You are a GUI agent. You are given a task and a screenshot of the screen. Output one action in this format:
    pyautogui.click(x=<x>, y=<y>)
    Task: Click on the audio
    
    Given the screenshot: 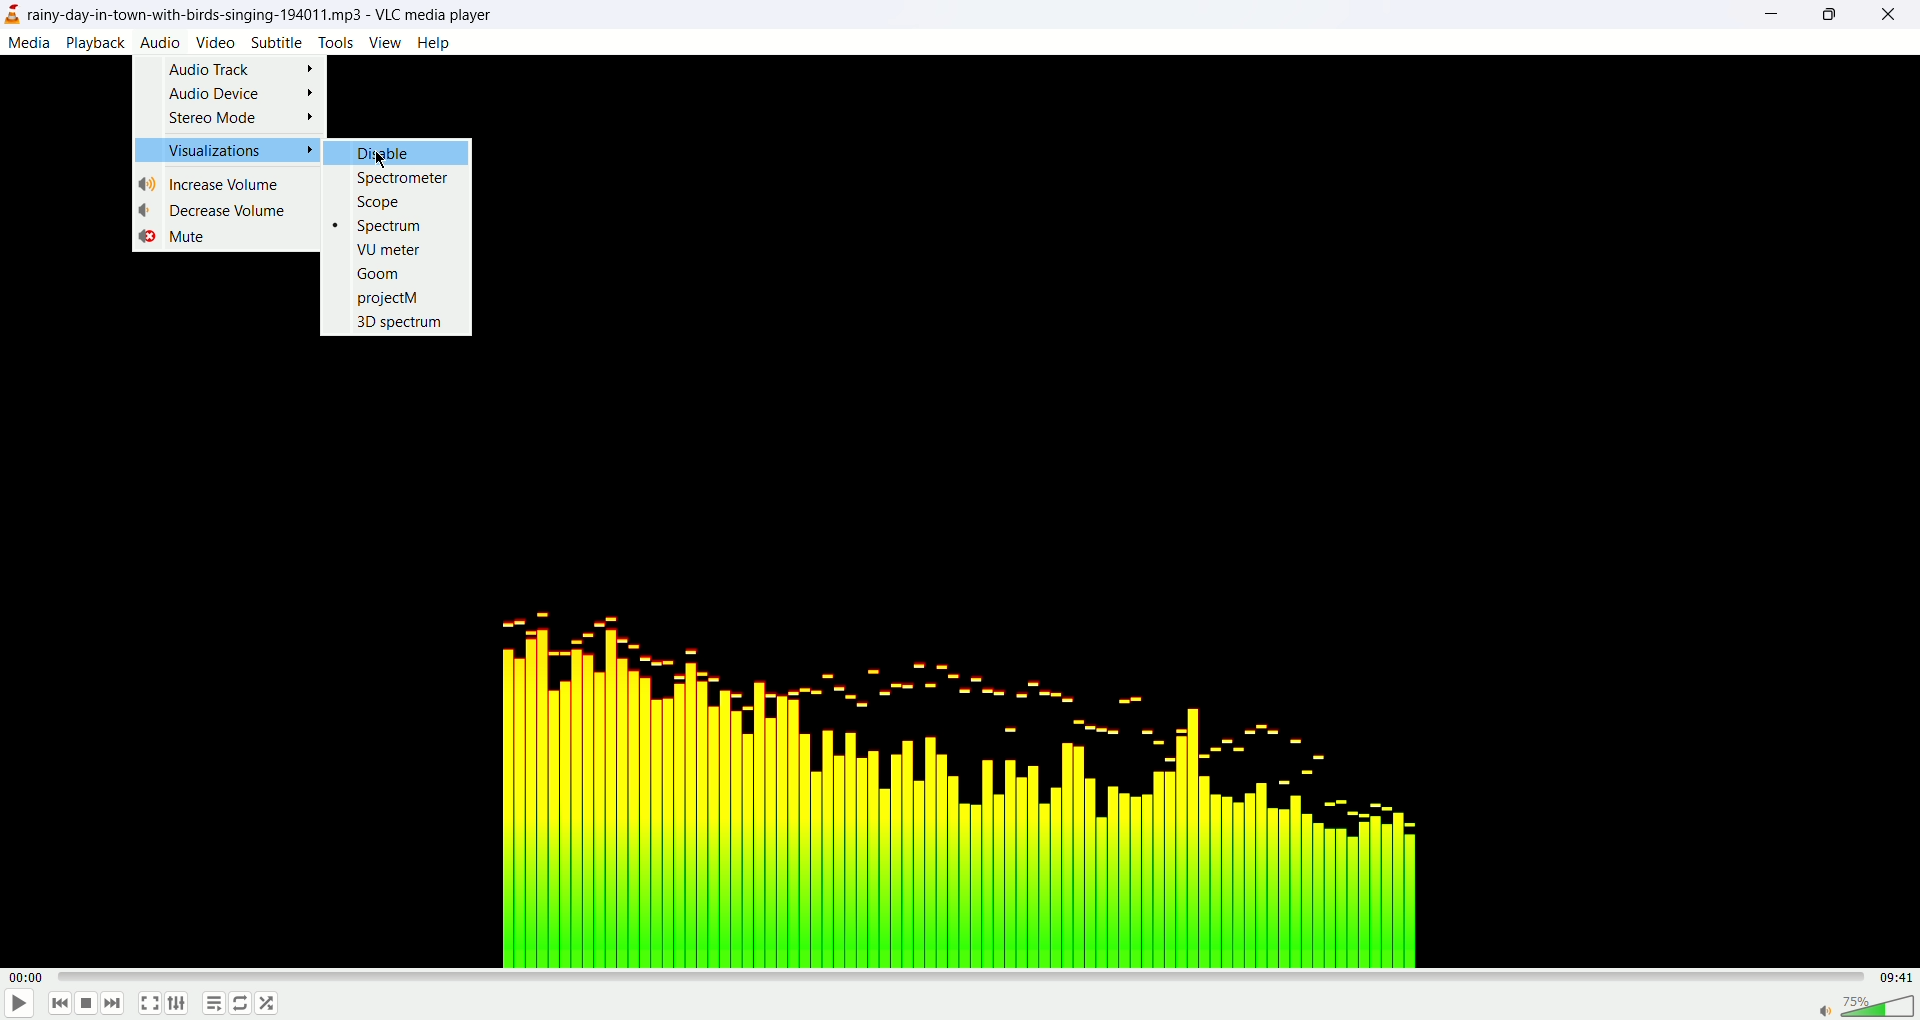 What is the action you would take?
    pyautogui.click(x=159, y=40)
    